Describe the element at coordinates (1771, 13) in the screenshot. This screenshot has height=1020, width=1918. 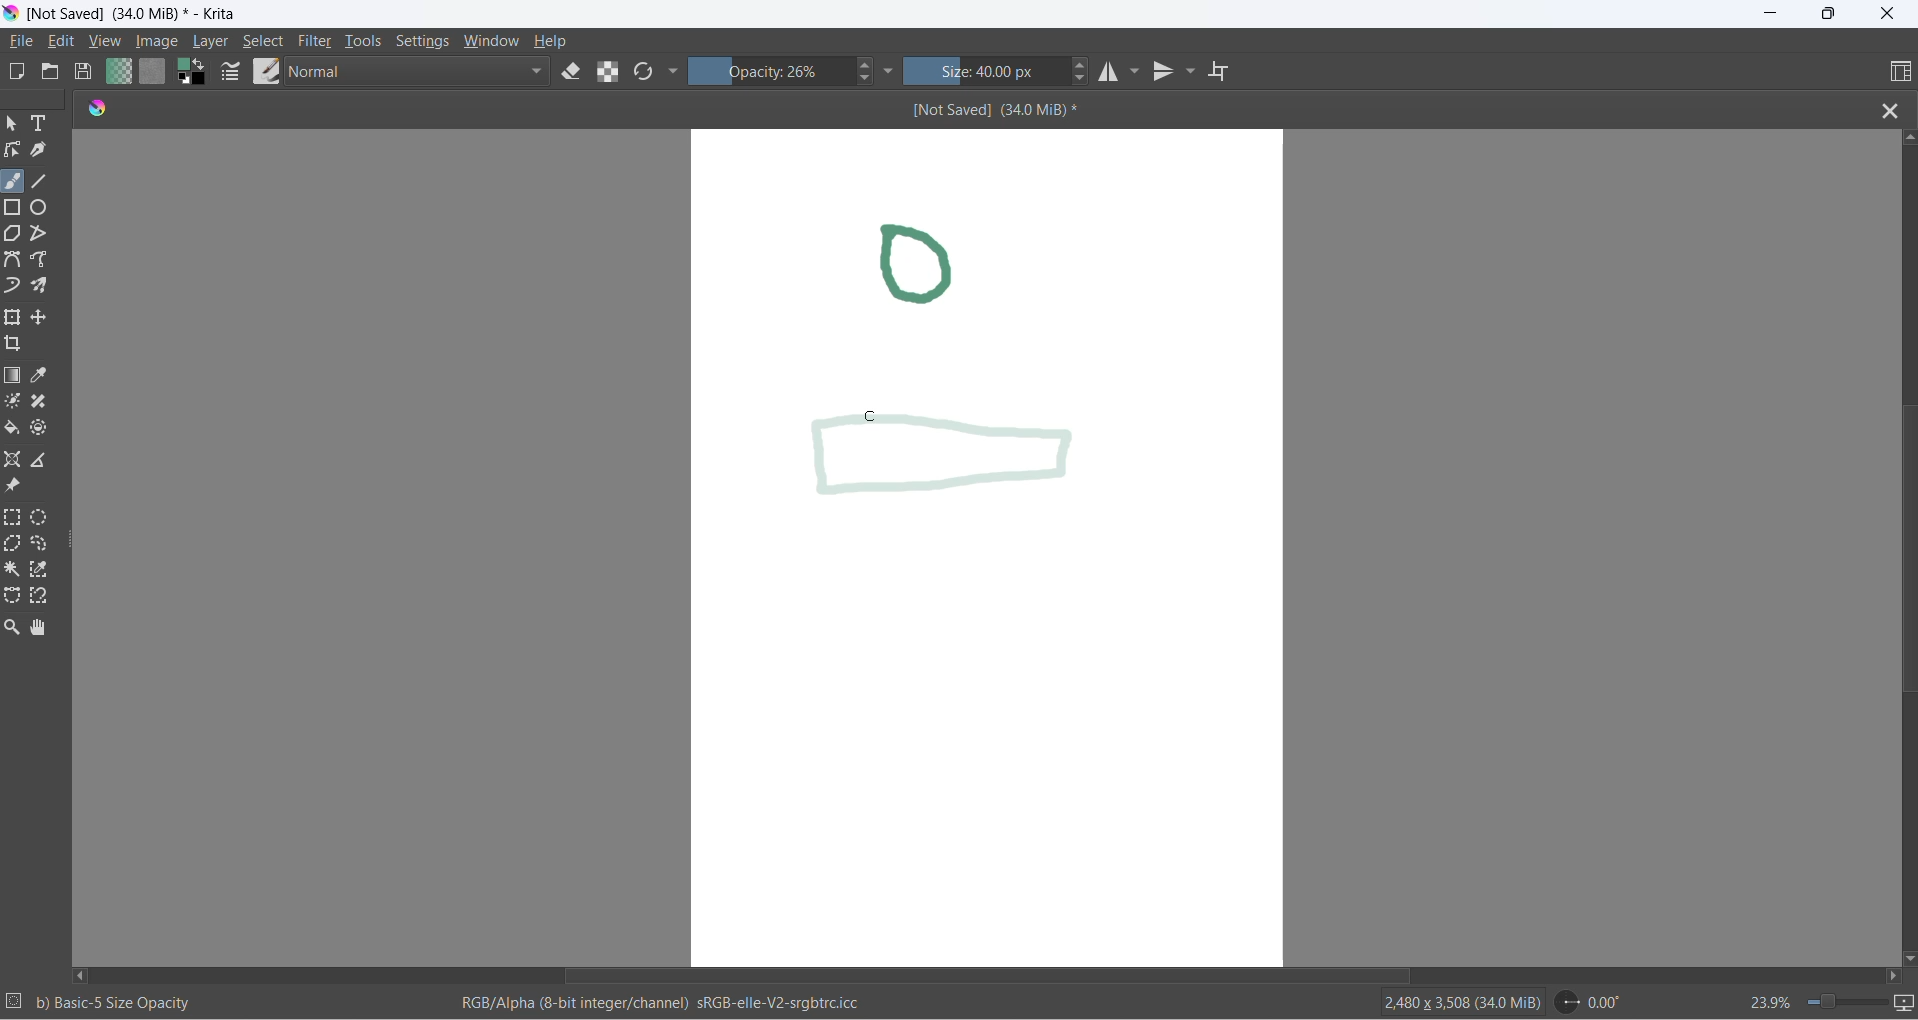
I see `minimize` at that location.